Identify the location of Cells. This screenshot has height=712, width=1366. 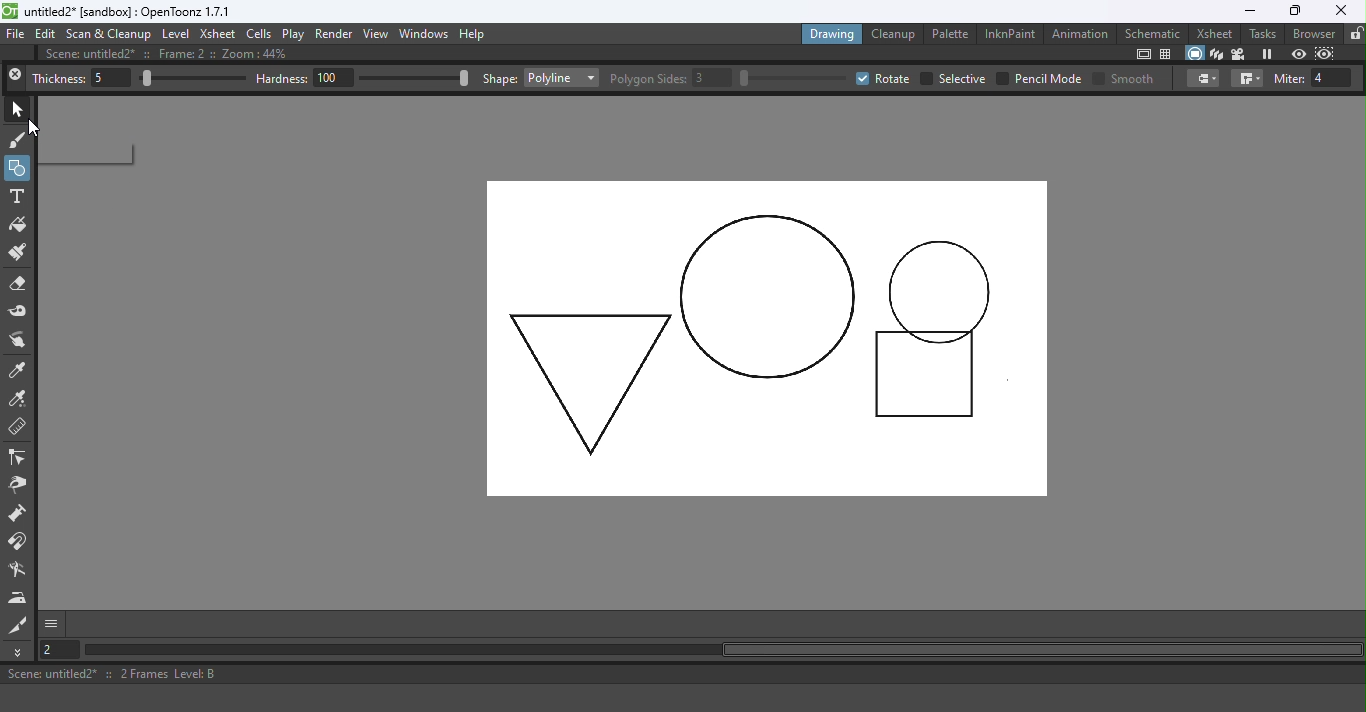
(260, 33).